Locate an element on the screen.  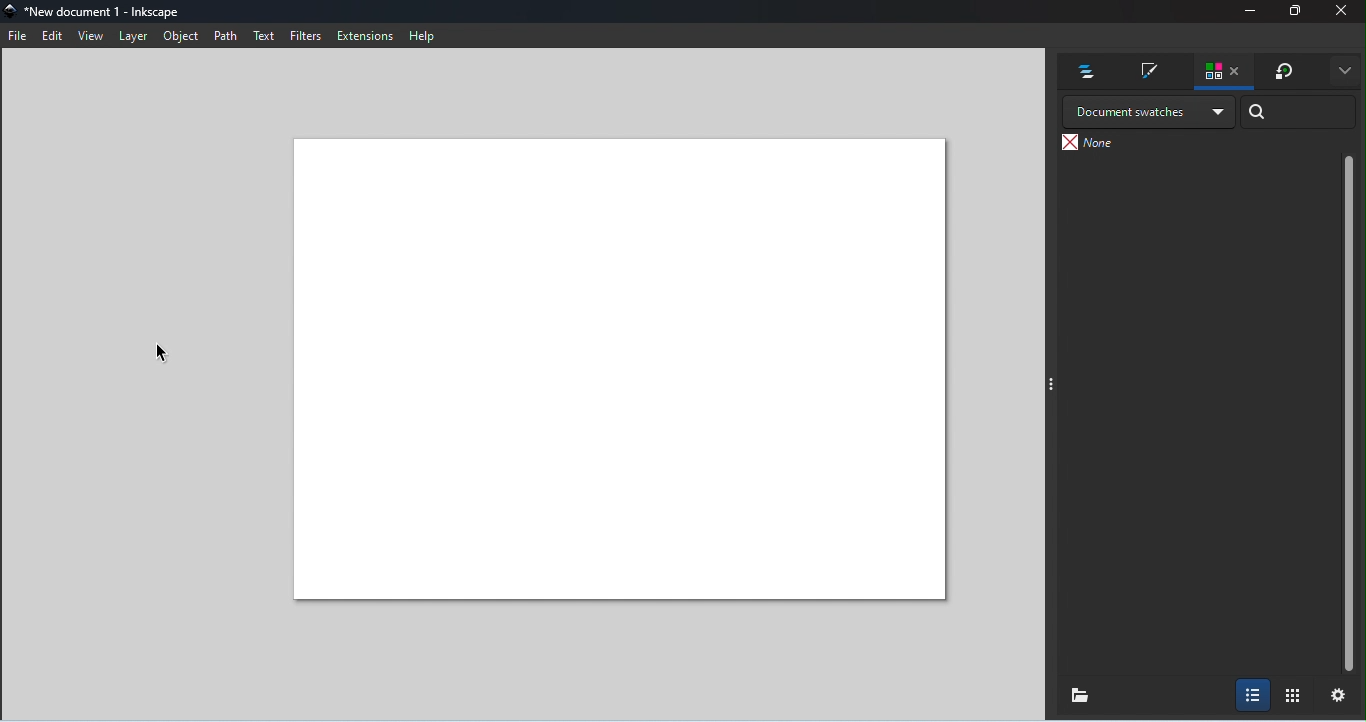
Object is located at coordinates (184, 37).